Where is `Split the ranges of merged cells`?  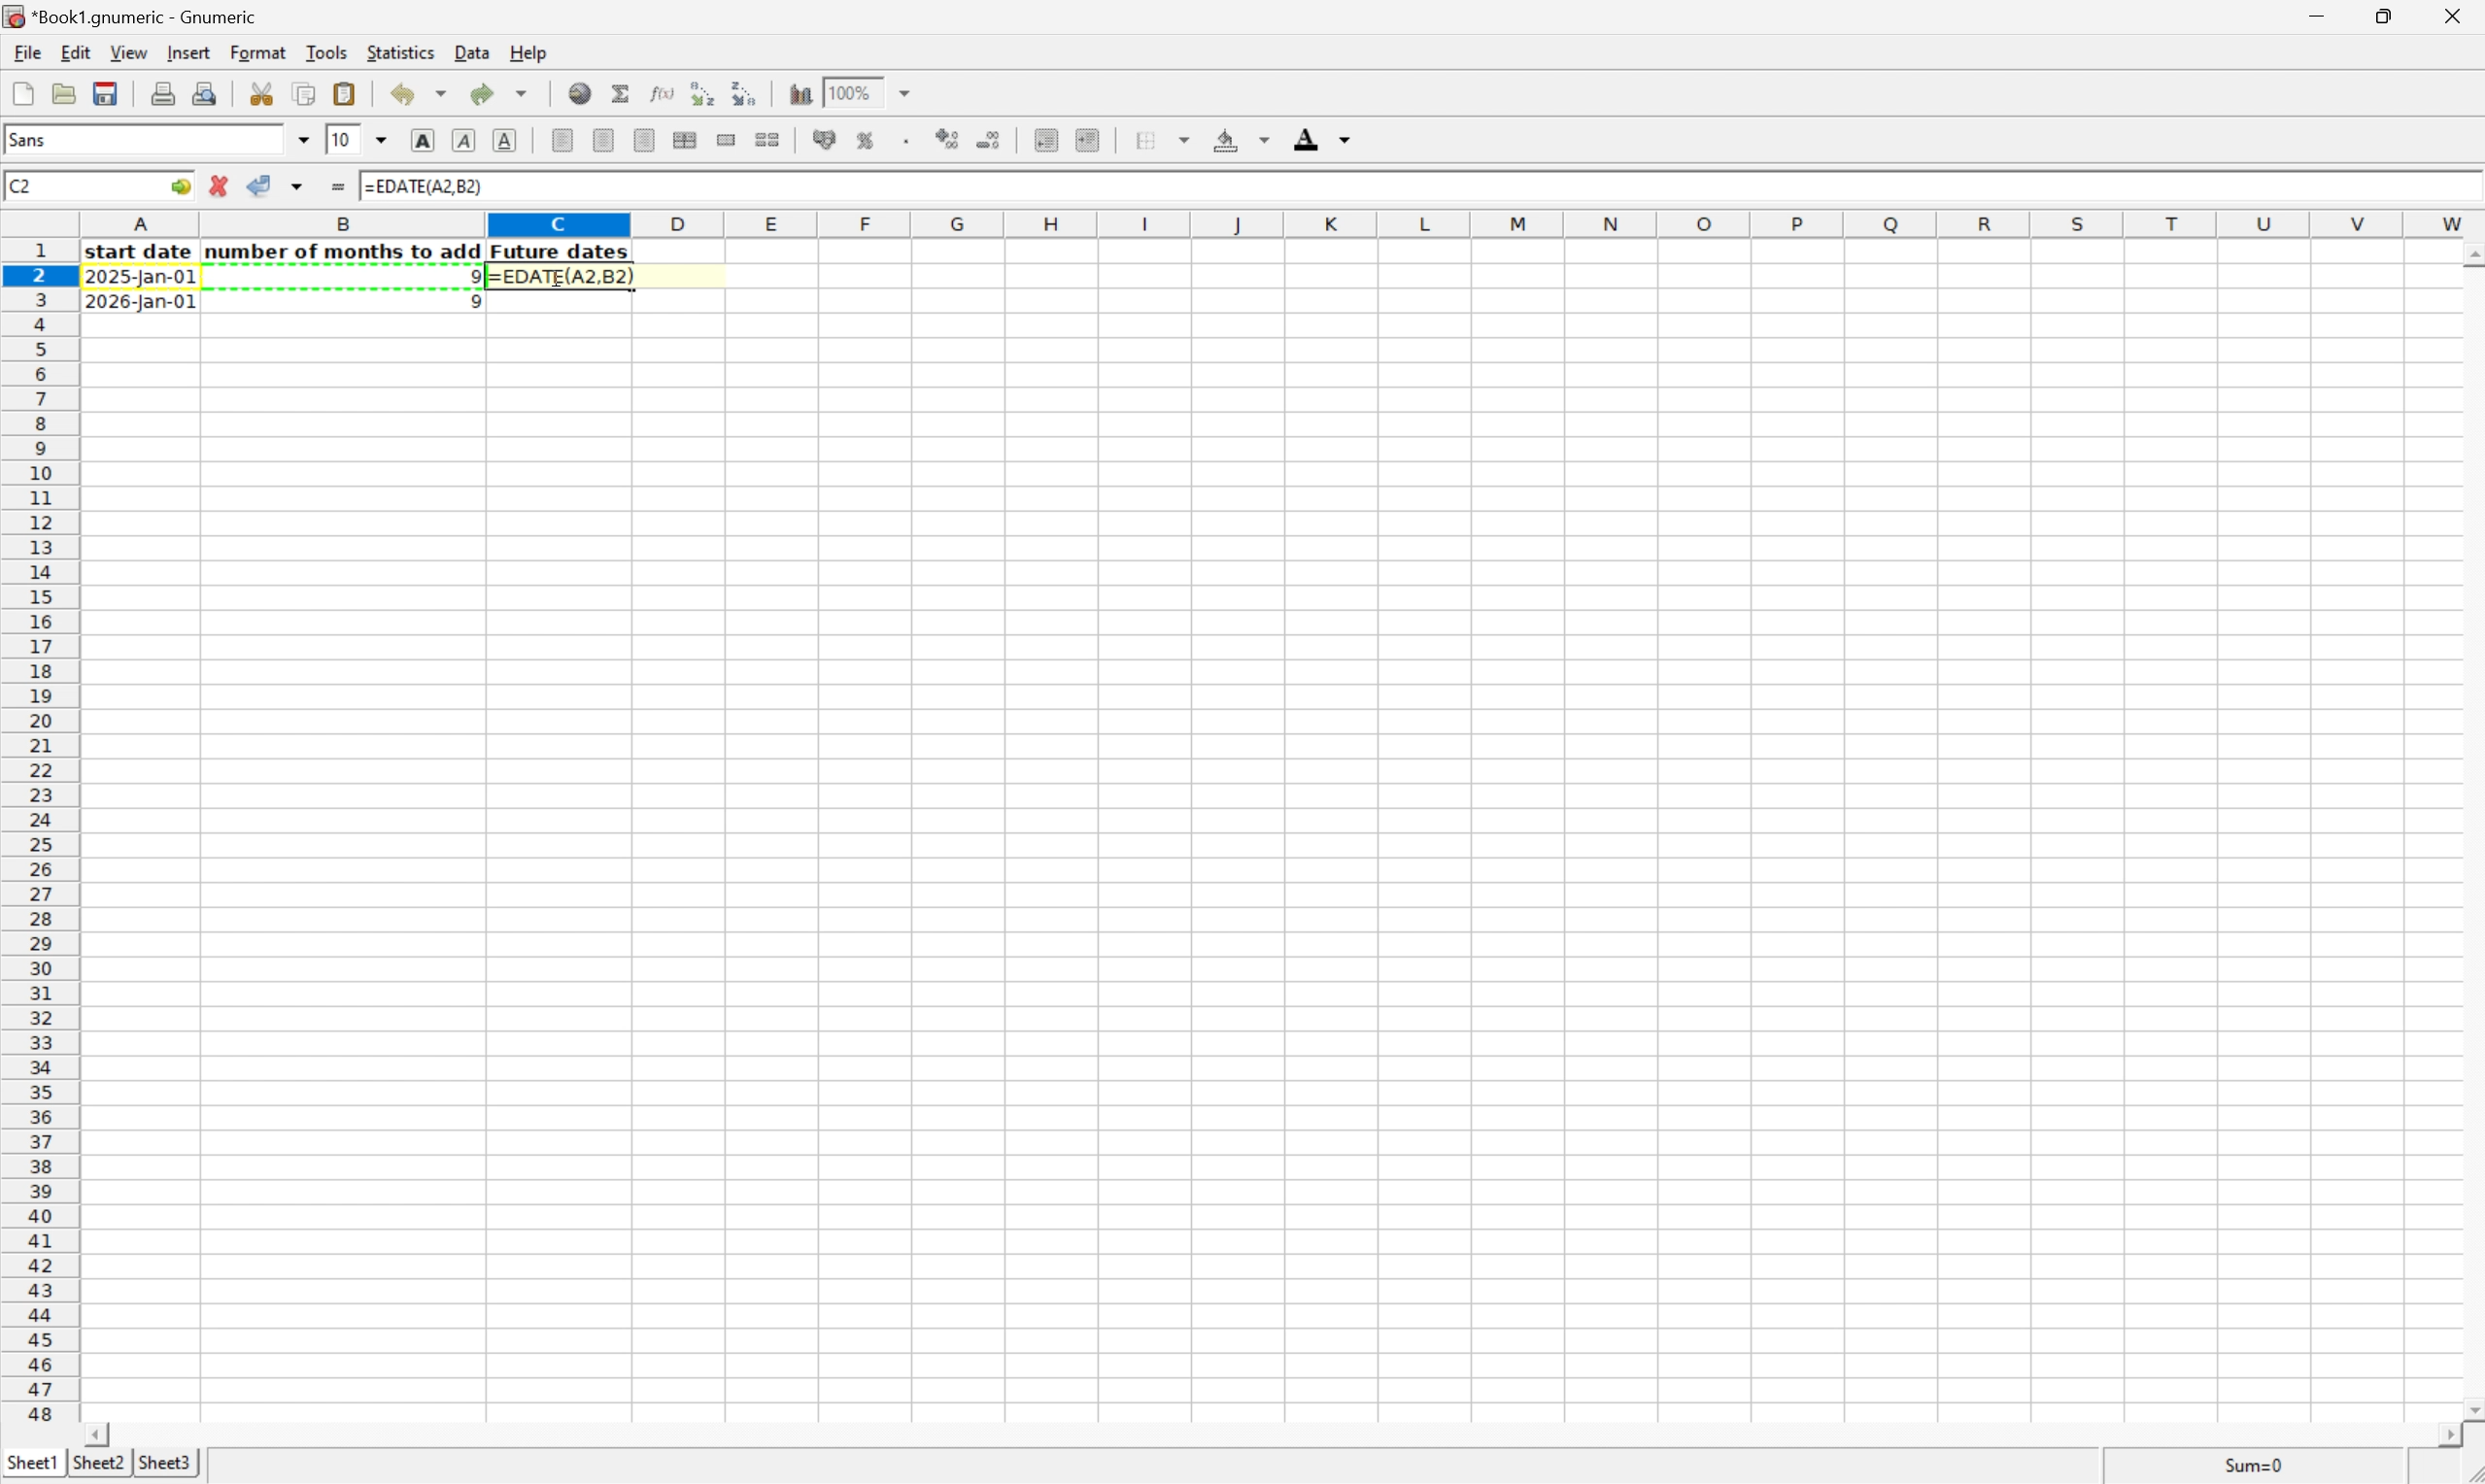
Split the ranges of merged cells is located at coordinates (767, 138).